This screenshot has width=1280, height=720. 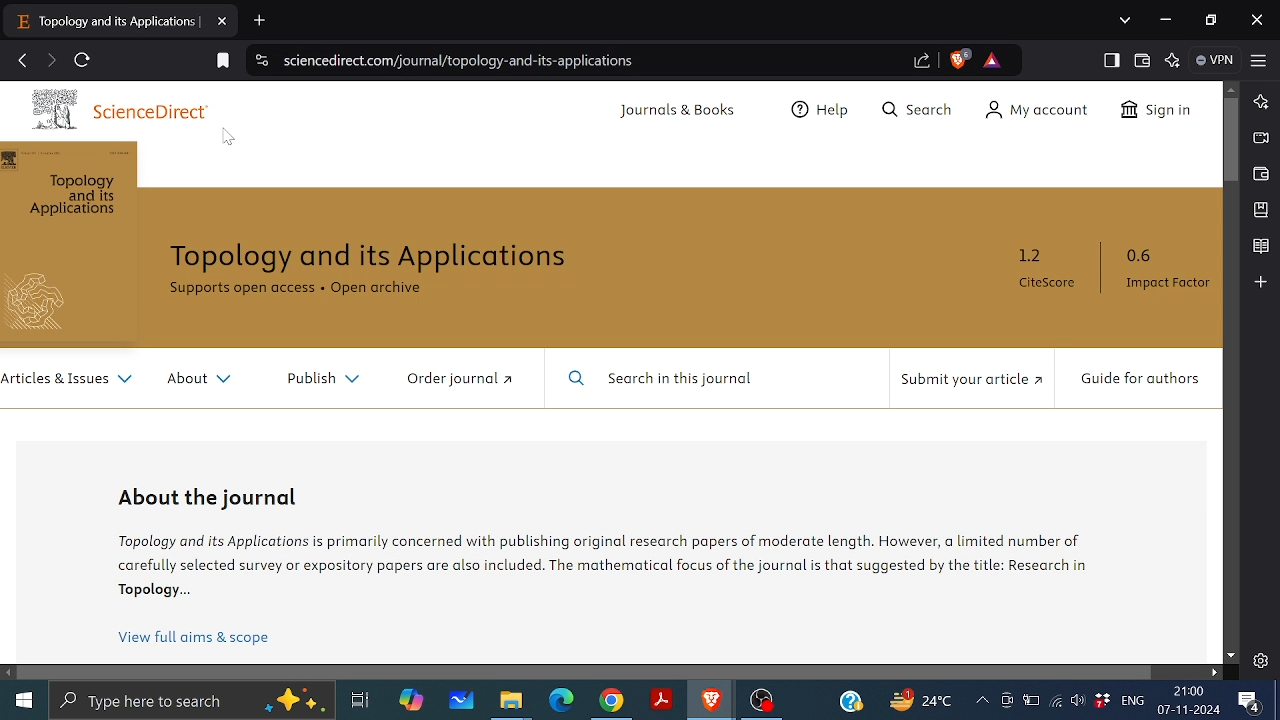 I want to click on Brave shield, so click(x=957, y=58).